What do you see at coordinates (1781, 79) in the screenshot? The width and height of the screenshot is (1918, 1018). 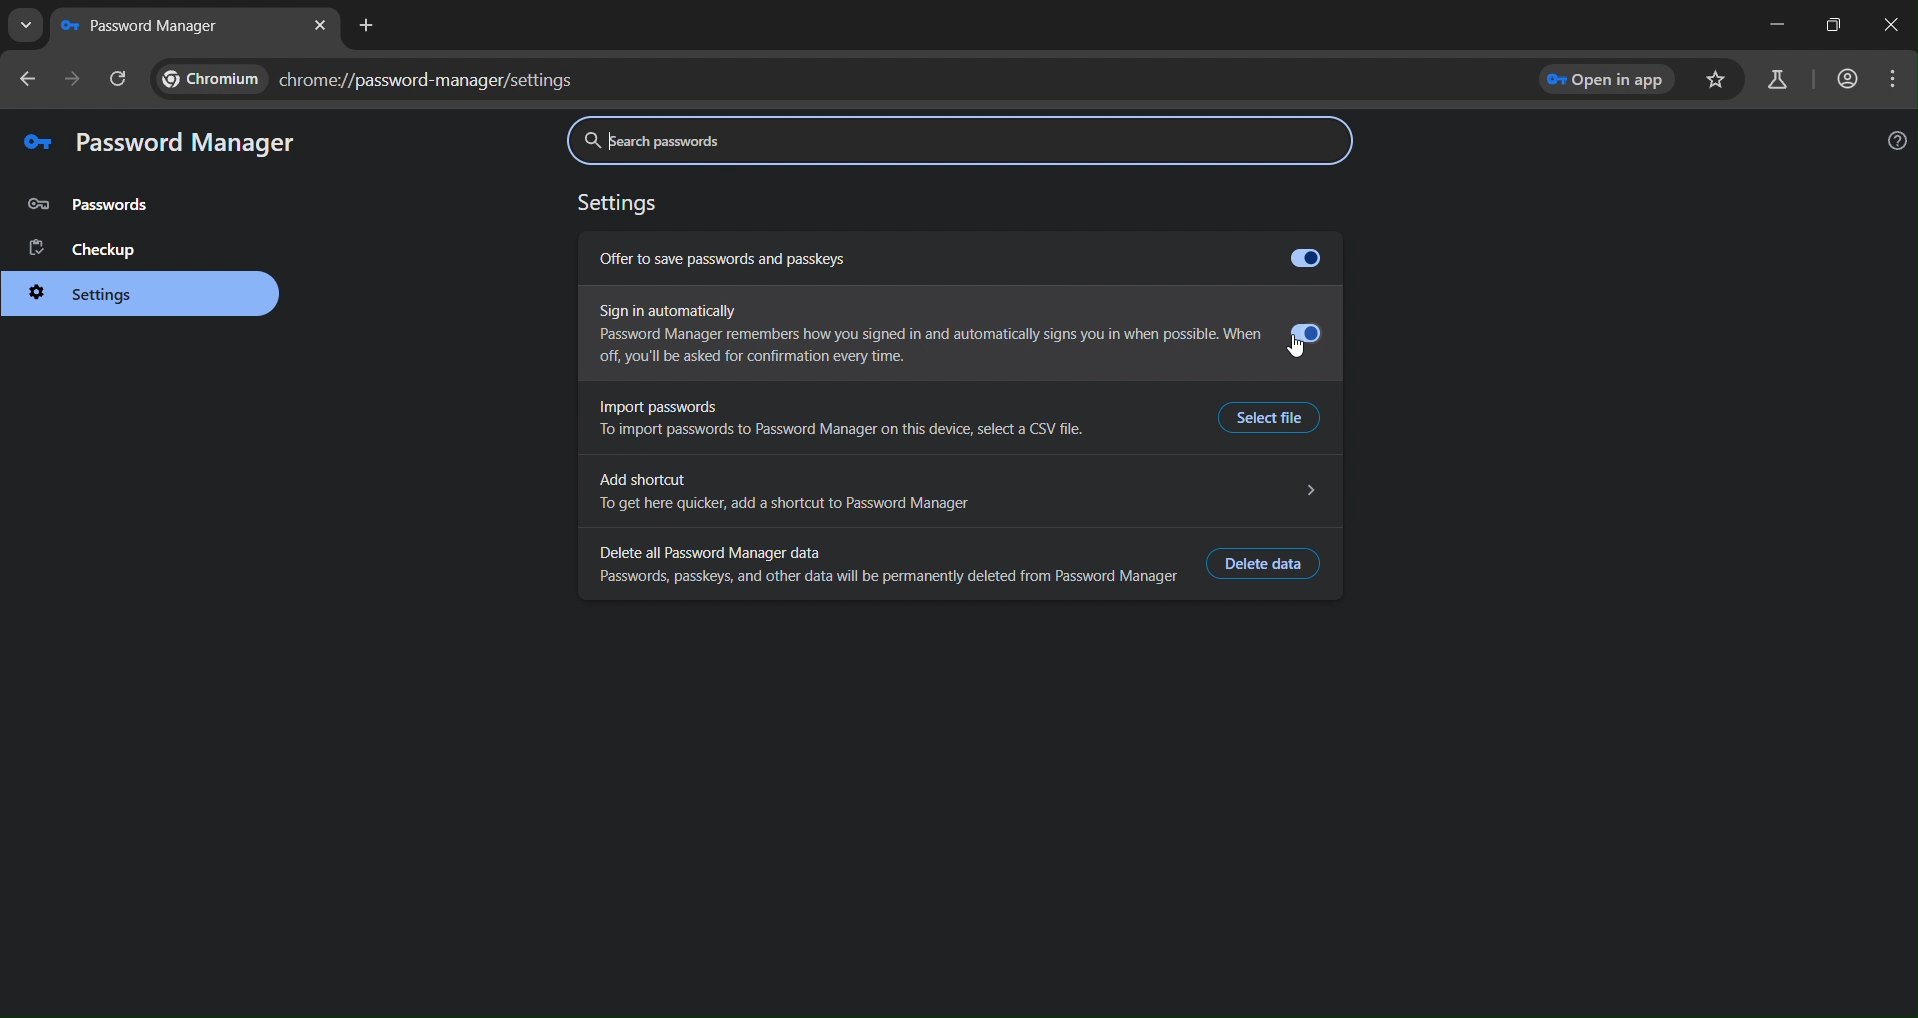 I see `search labs` at bounding box center [1781, 79].